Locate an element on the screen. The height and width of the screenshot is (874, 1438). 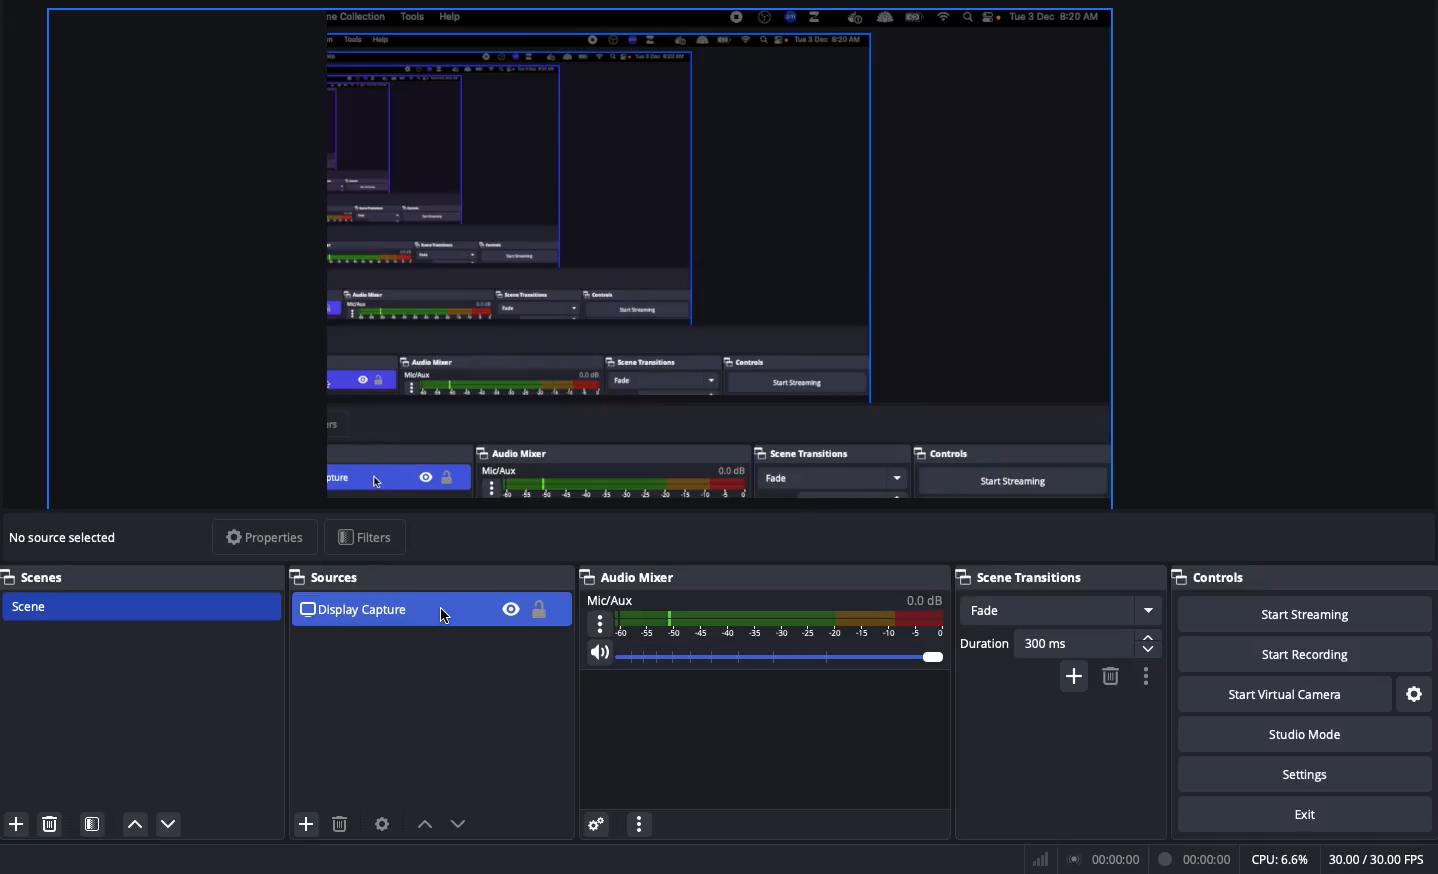
Exit is located at coordinates (1304, 817).